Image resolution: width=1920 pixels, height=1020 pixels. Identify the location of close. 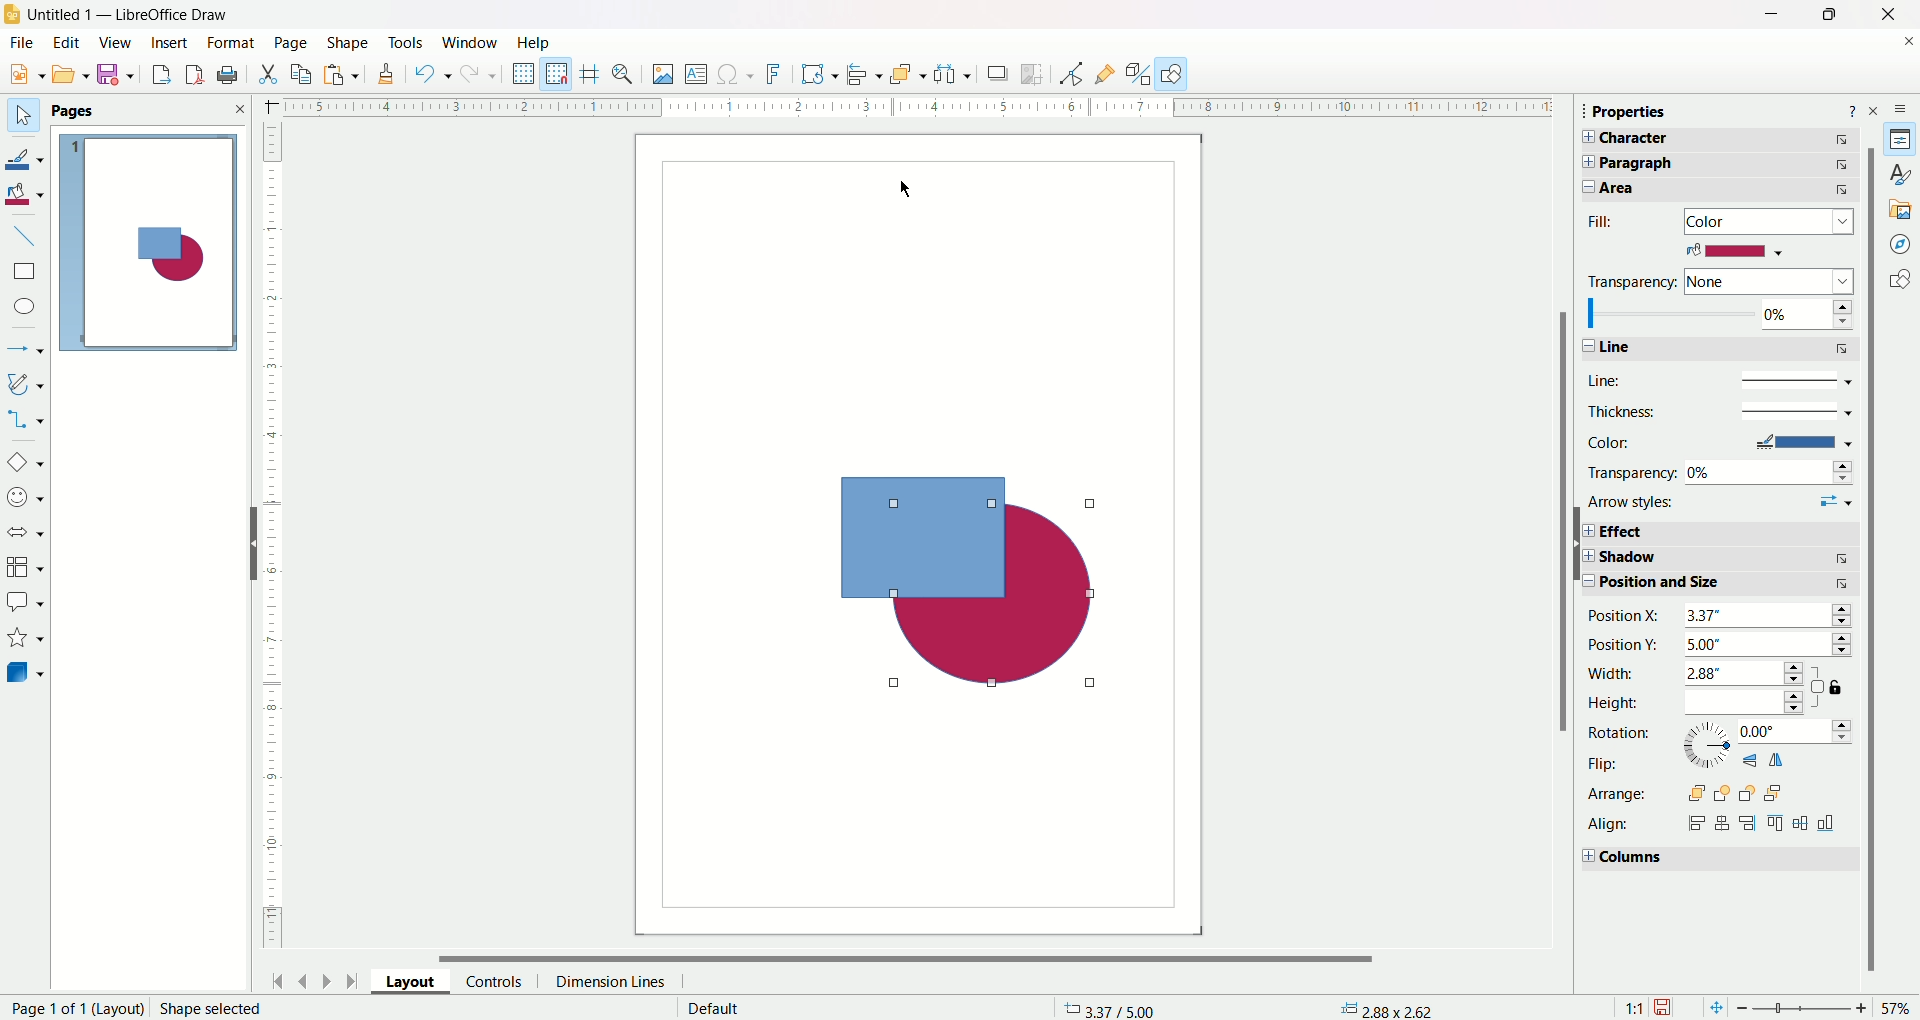
(1881, 15).